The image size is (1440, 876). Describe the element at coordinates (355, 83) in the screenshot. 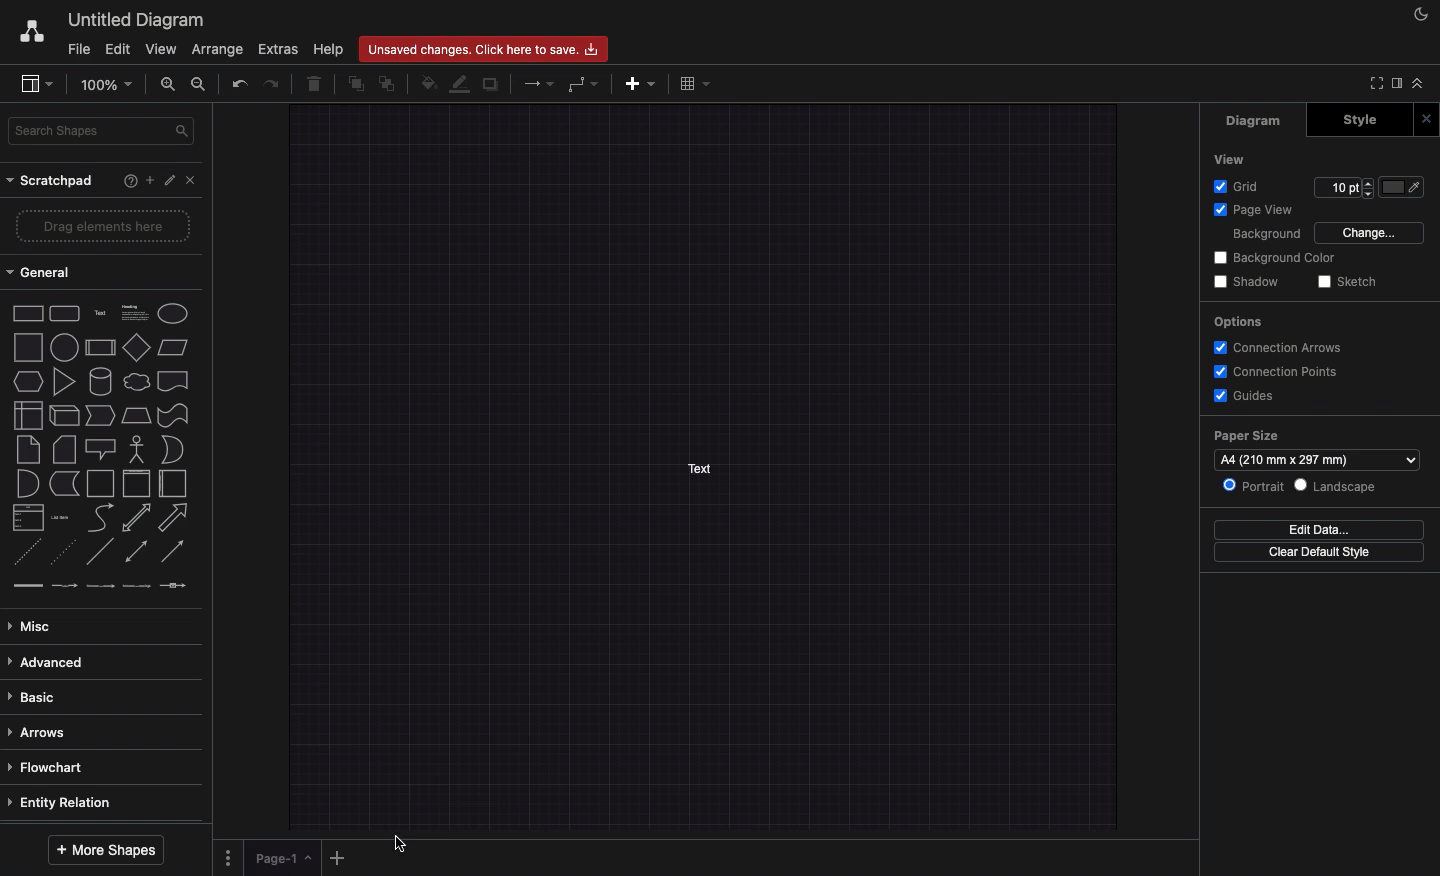

I see `To front` at that location.